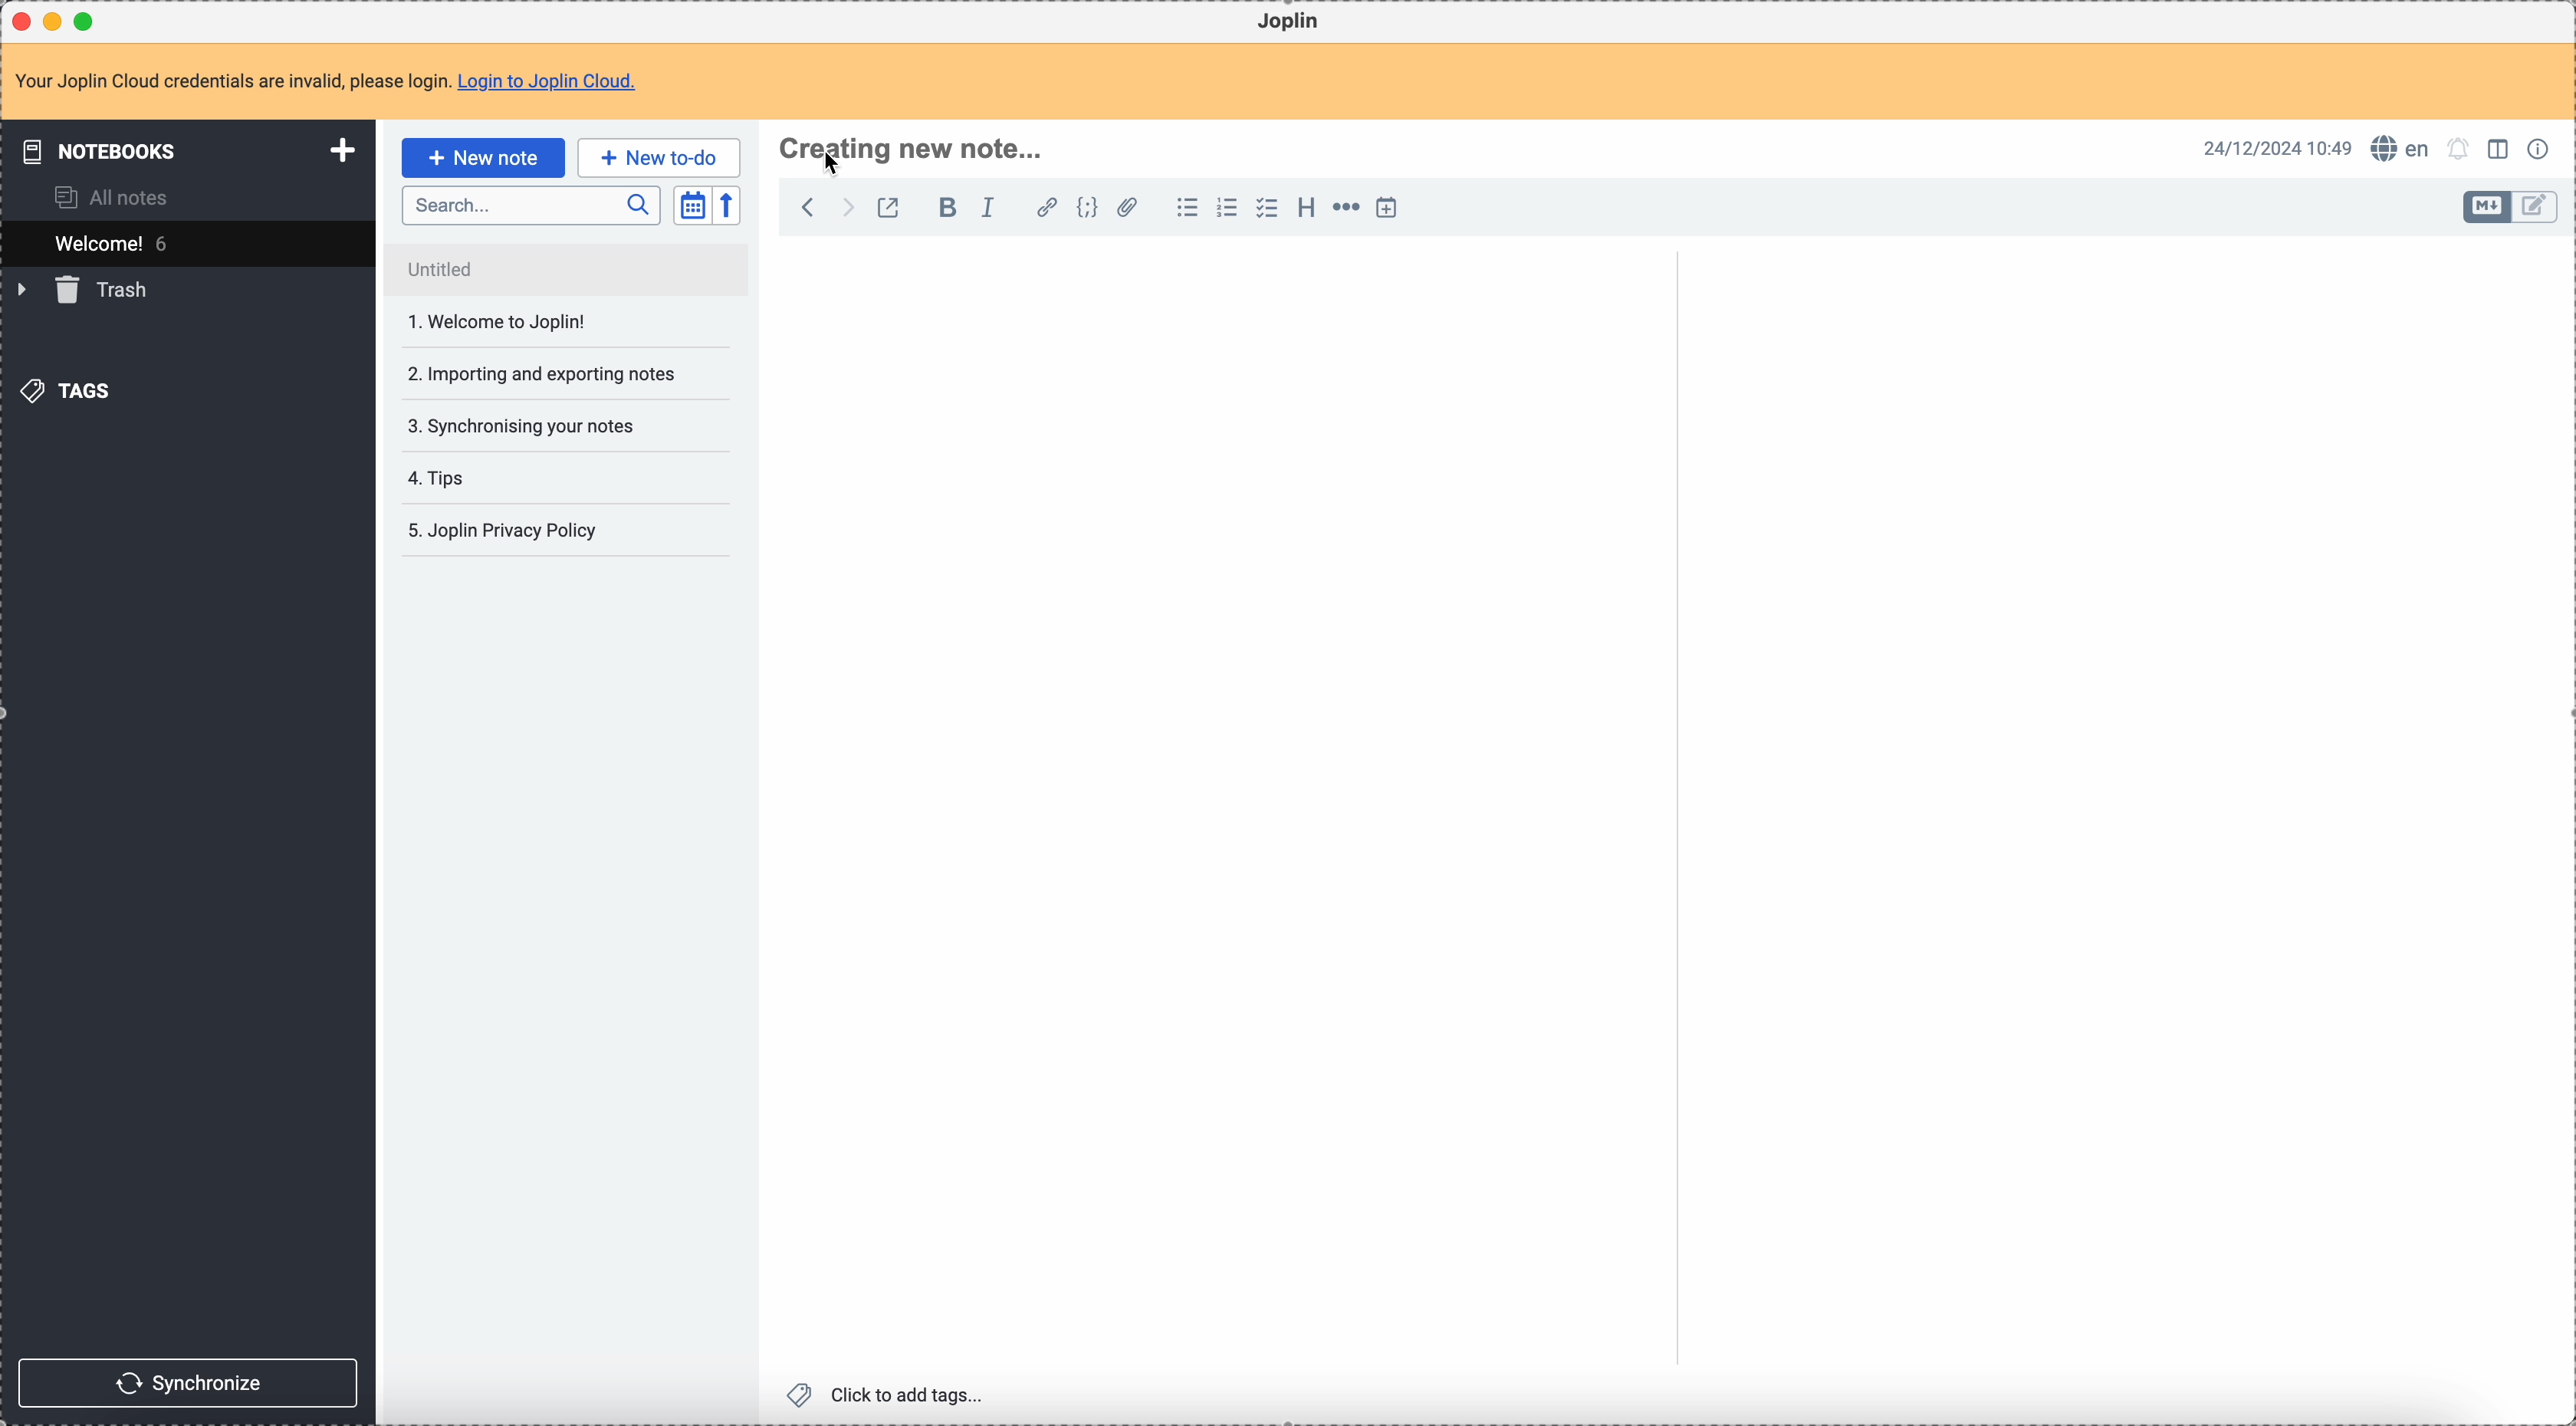 This screenshot has width=2576, height=1426. Describe the element at coordinates (849, 208) in the screenshot. I see `foward` at that location.